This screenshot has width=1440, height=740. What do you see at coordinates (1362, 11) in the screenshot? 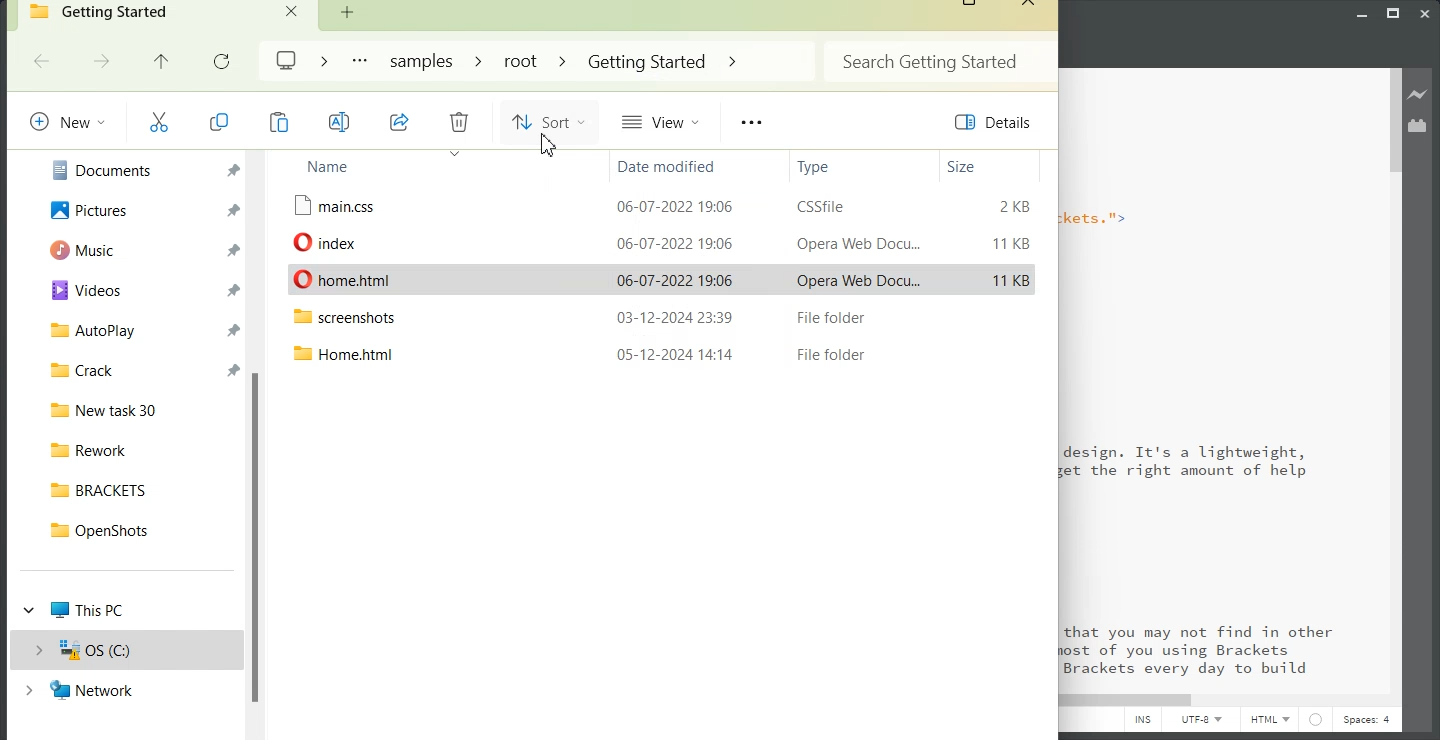
I see `Minimize` at bounding box center [1362, 11].